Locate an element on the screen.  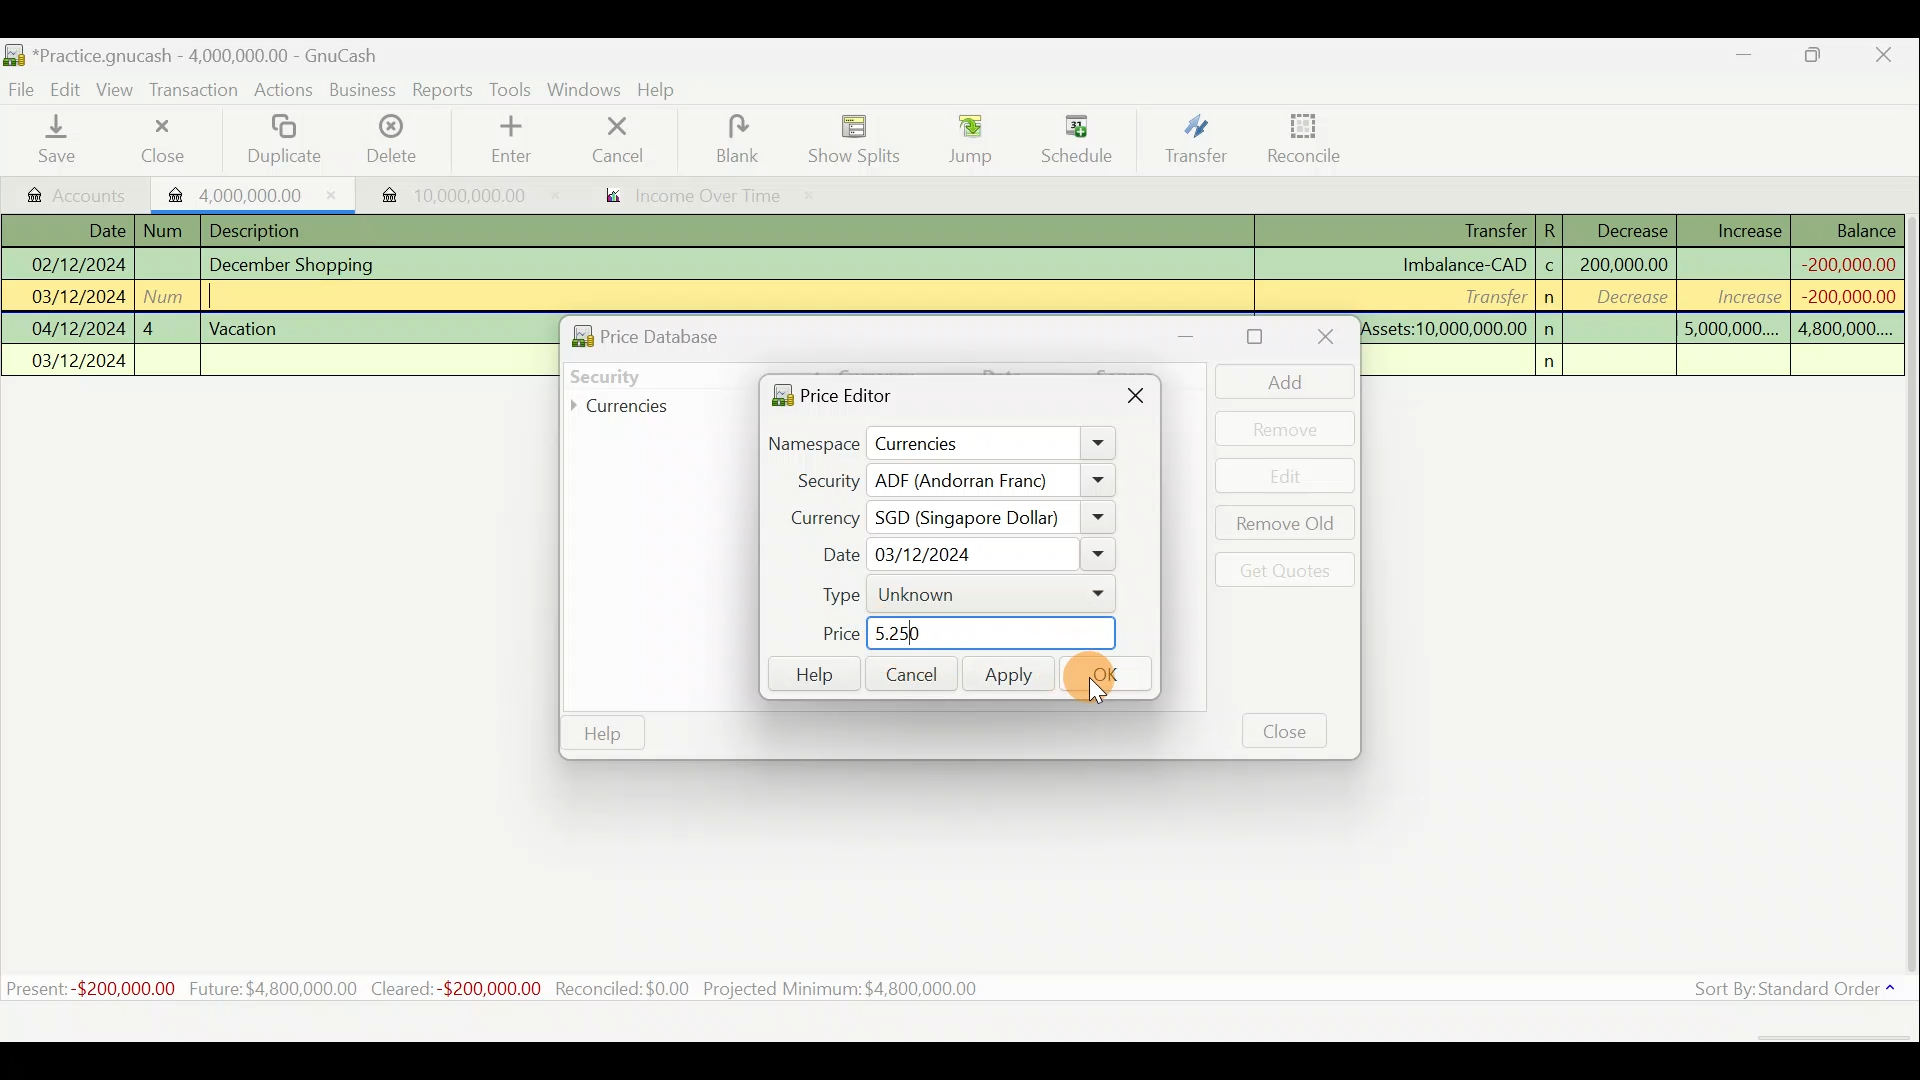
Date is located at coordinates (959, 555).